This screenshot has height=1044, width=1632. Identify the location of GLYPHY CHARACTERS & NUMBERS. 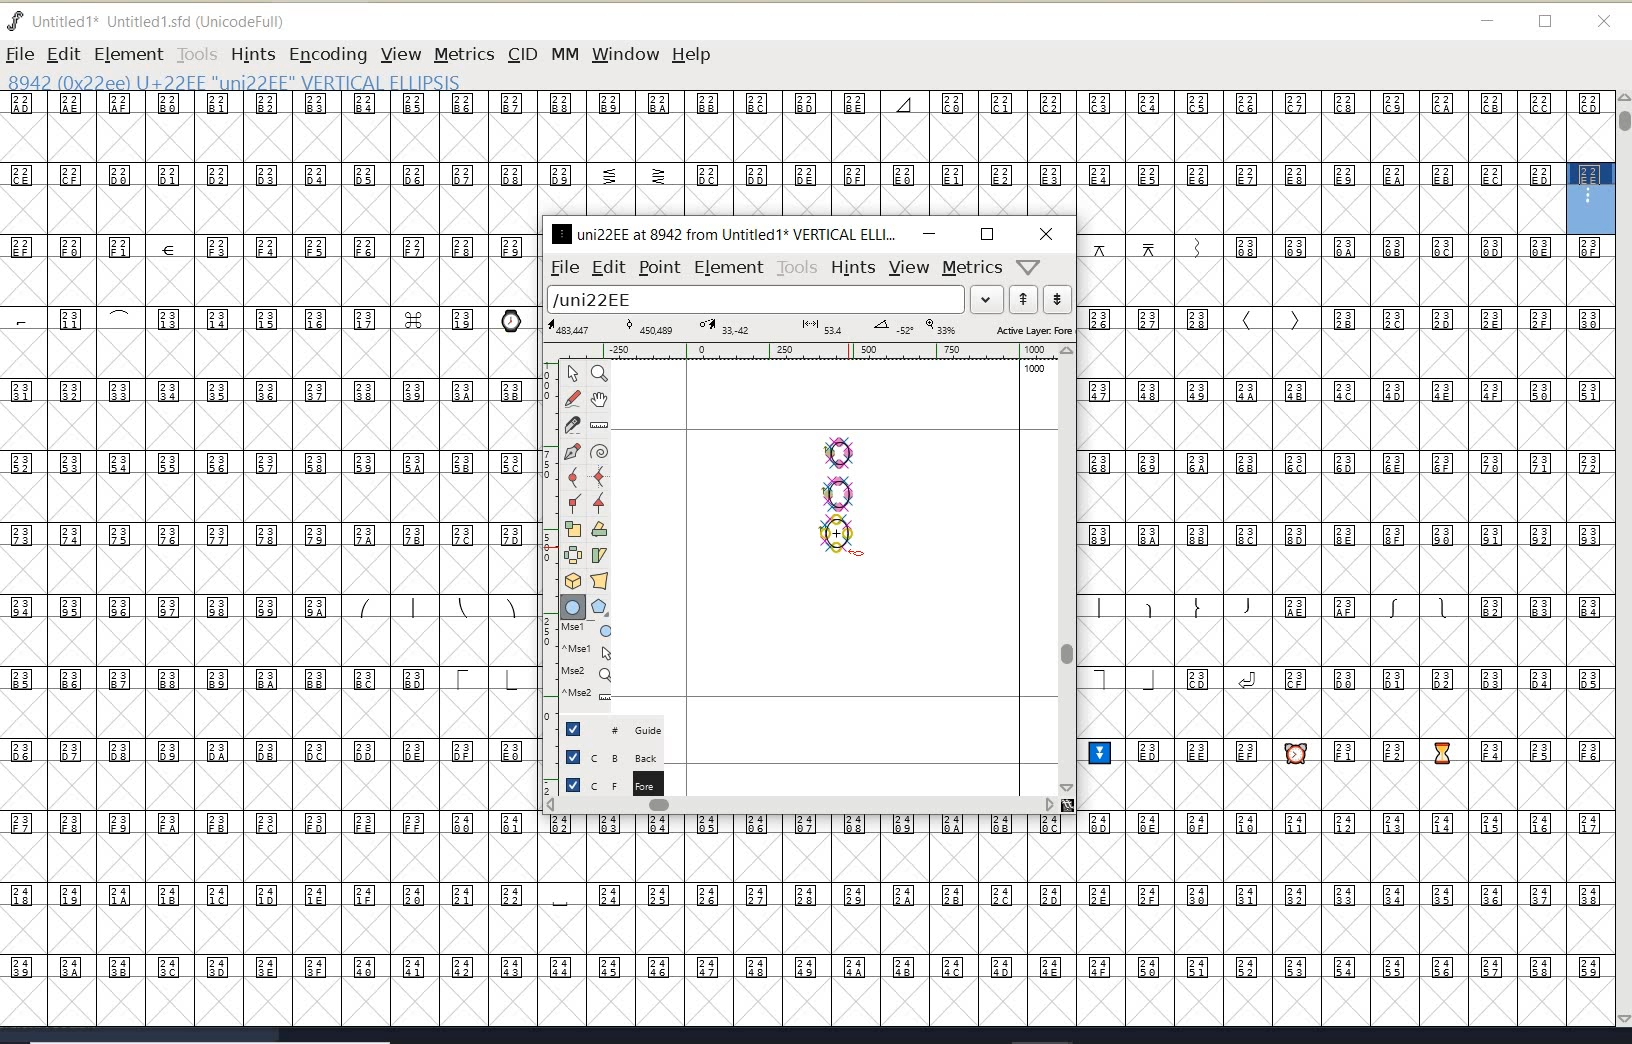
(1348, 630).